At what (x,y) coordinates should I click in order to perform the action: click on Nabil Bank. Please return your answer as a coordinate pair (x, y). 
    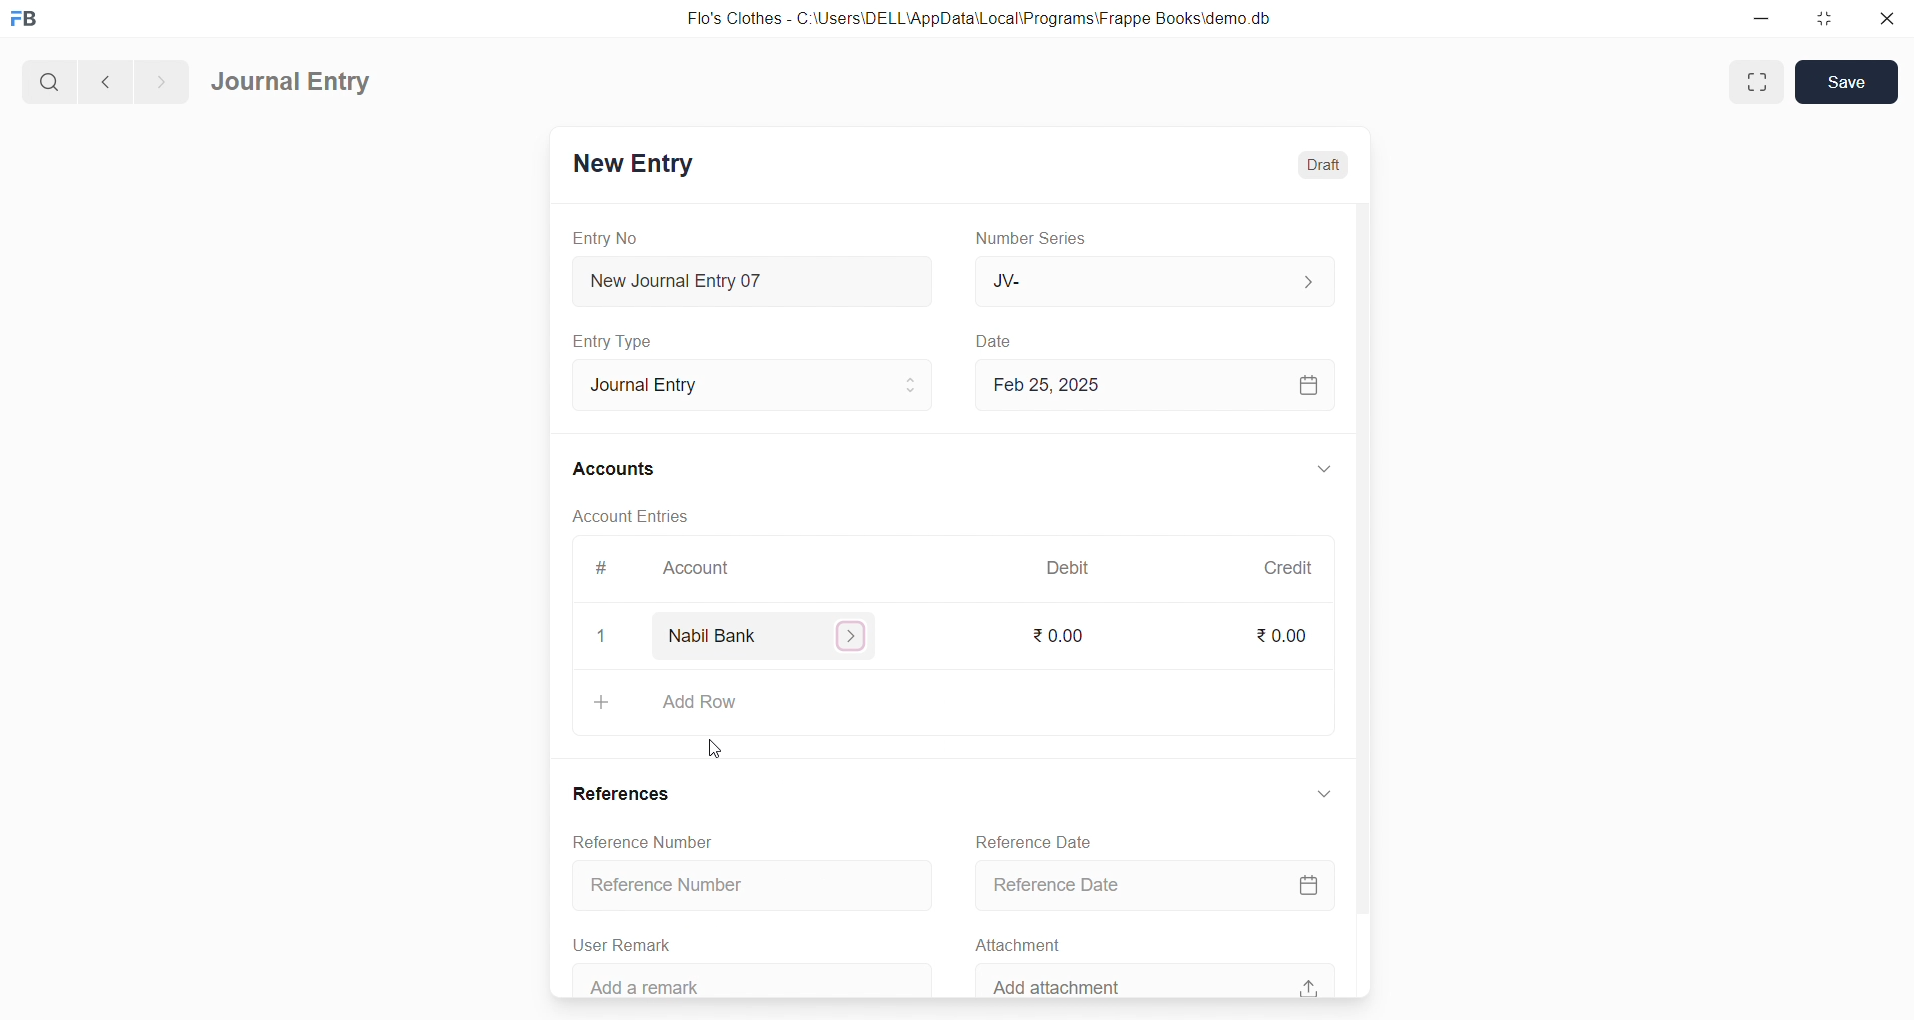
    Looking at the image, I should click on (769, 636).